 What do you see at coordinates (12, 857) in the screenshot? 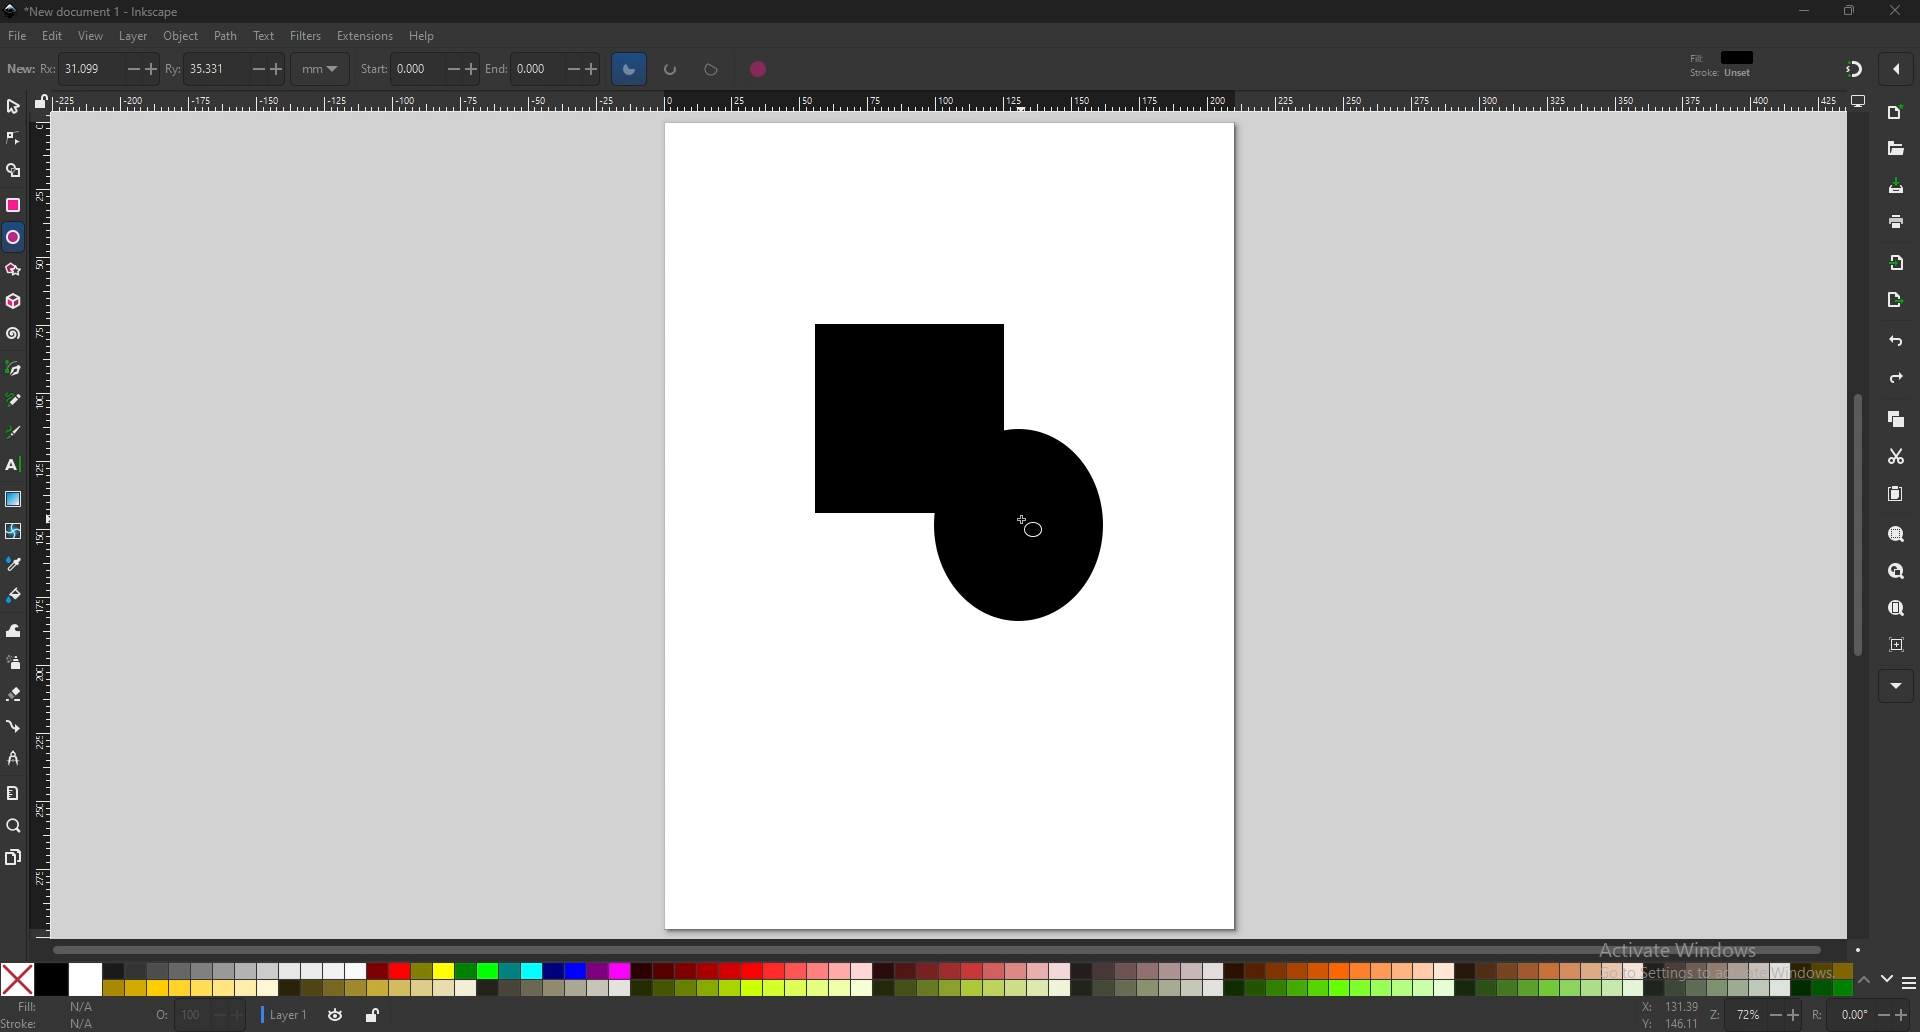
I see `pages` at bounding box center [12, 857].